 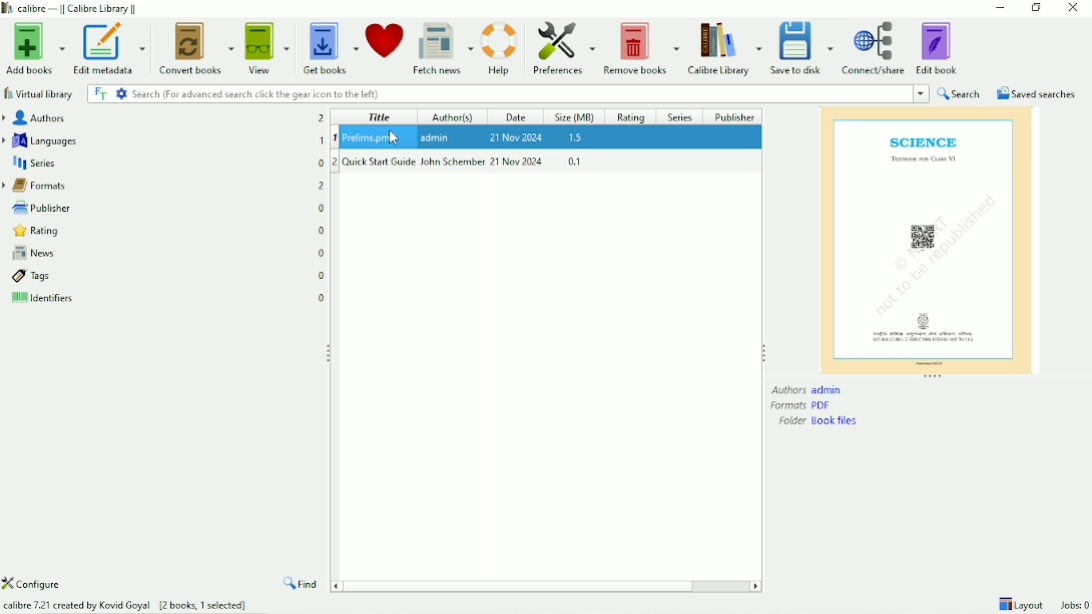 I want to click on admin, so click(x=438, y=137).